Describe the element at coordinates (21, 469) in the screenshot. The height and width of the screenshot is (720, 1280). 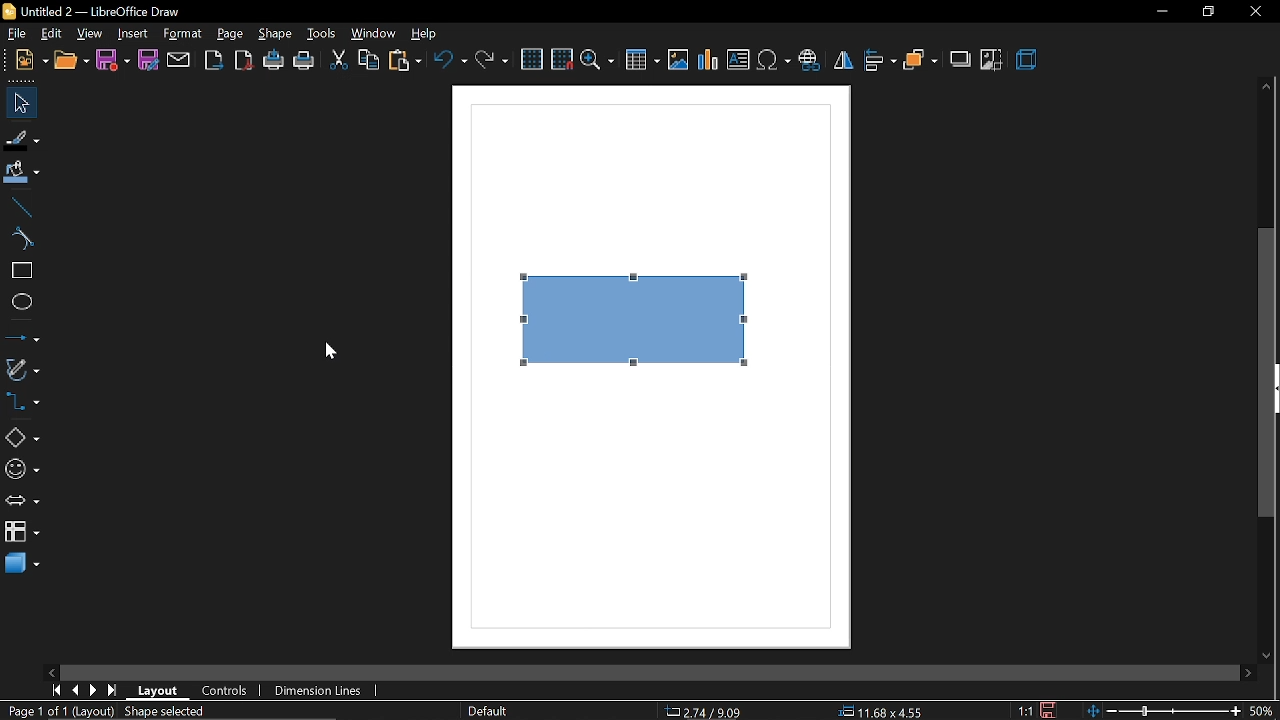
I see `symbol shapes` at that location.